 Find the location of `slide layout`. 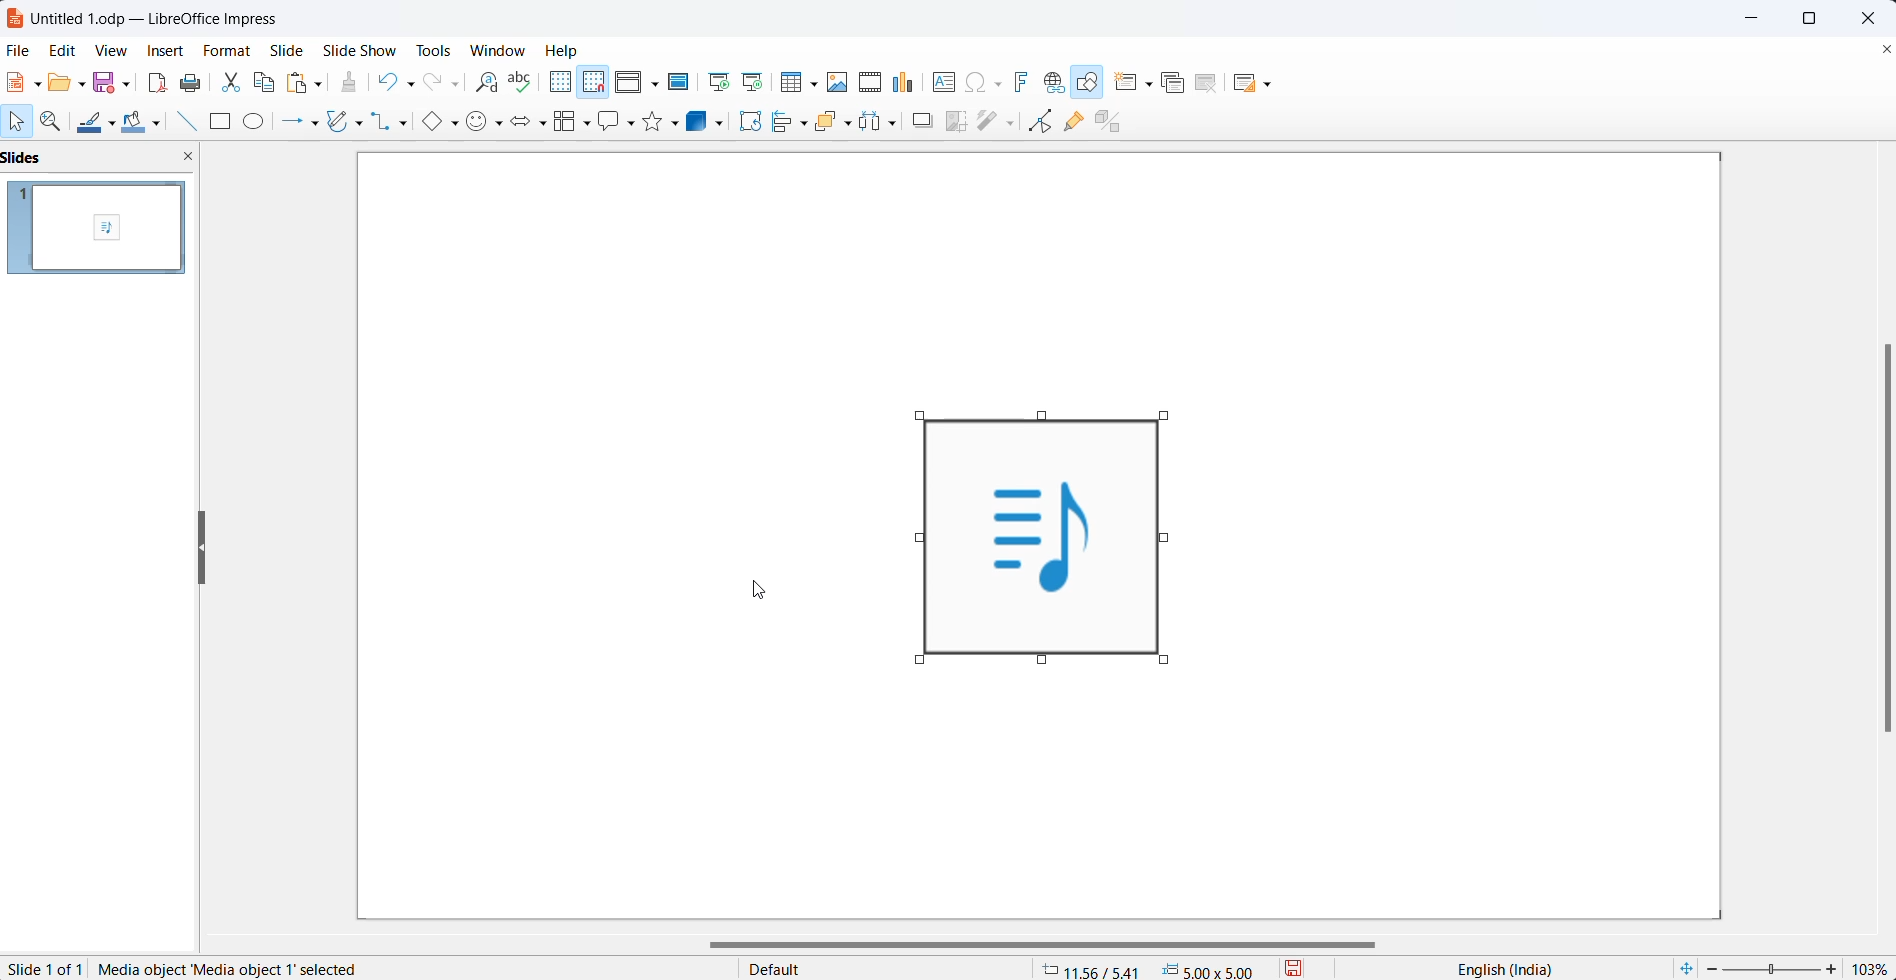

slide layout is located at coordinates (1241, 83).